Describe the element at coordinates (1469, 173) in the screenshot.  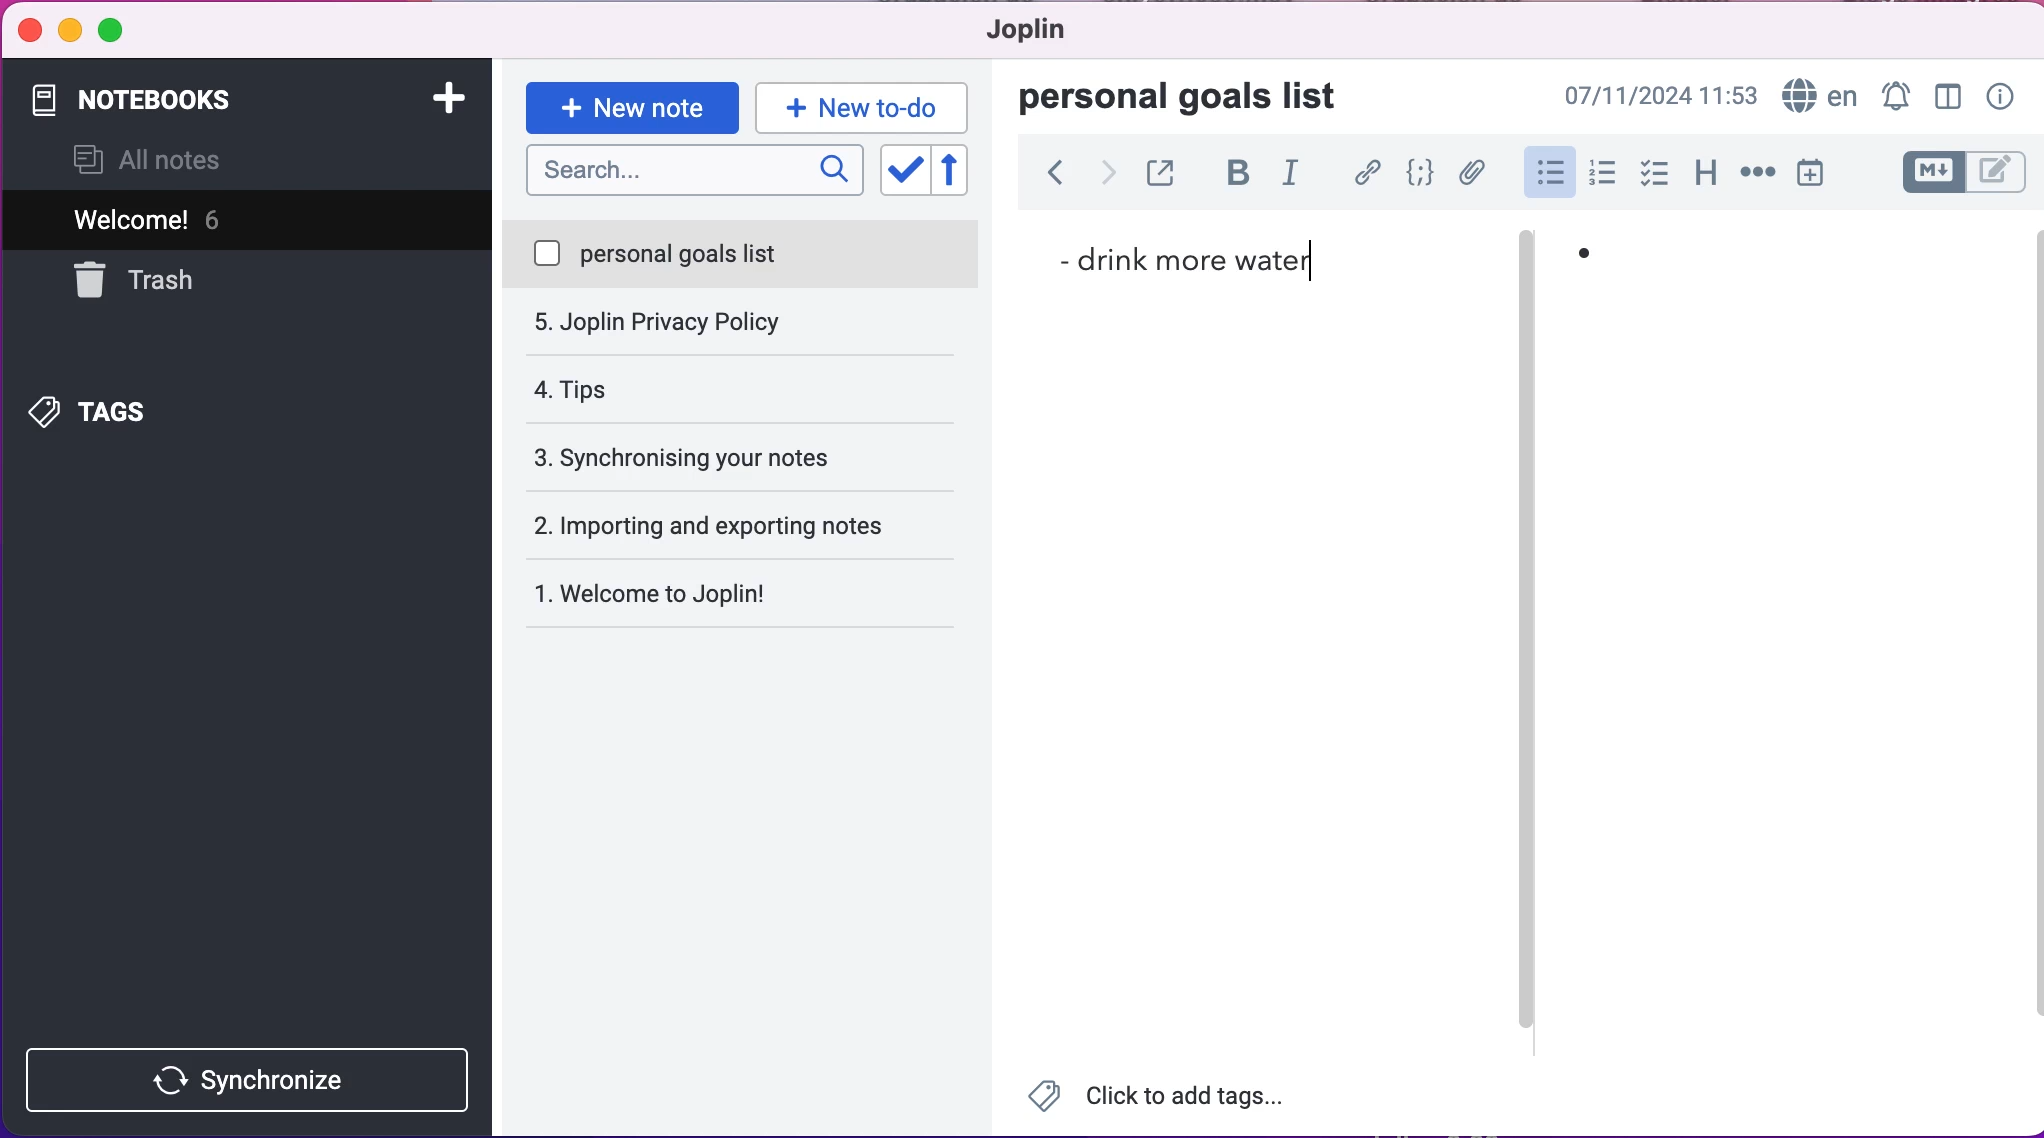
I see `attach file` at that location.